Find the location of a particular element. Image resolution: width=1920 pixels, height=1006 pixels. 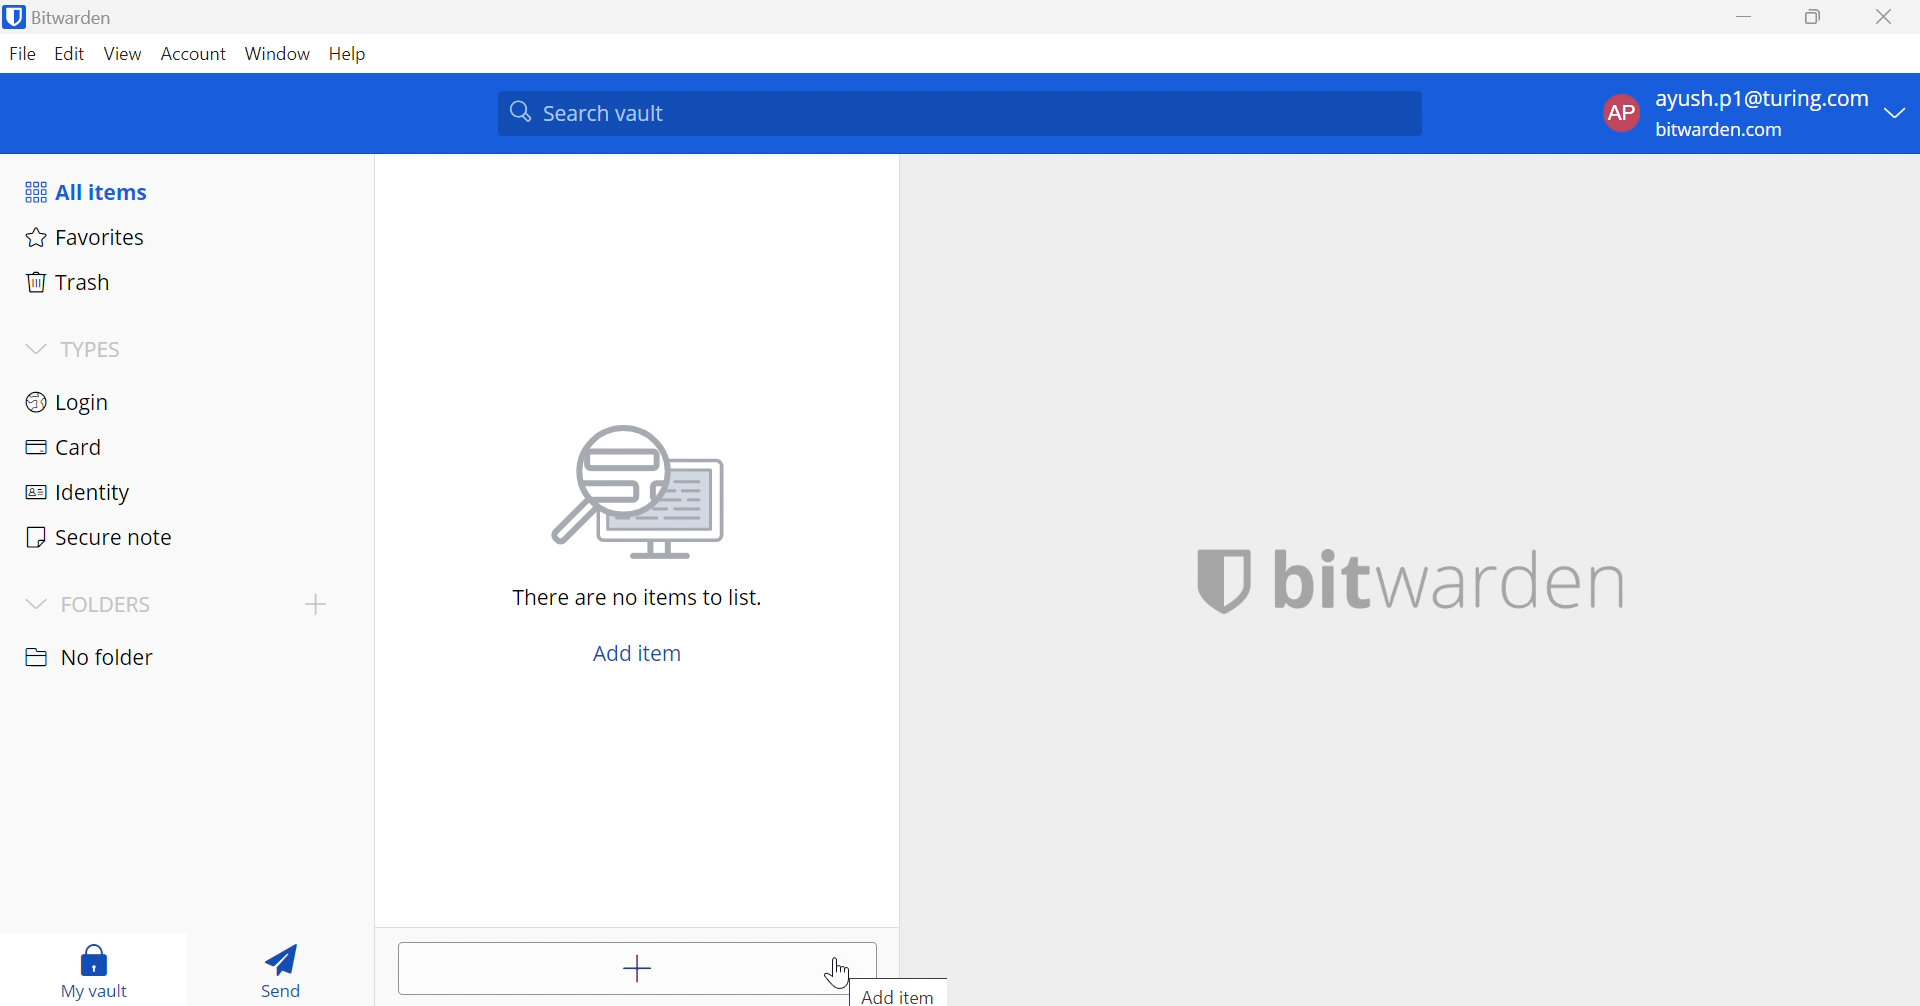

FOLDERS is located at coordinates (92, 604).